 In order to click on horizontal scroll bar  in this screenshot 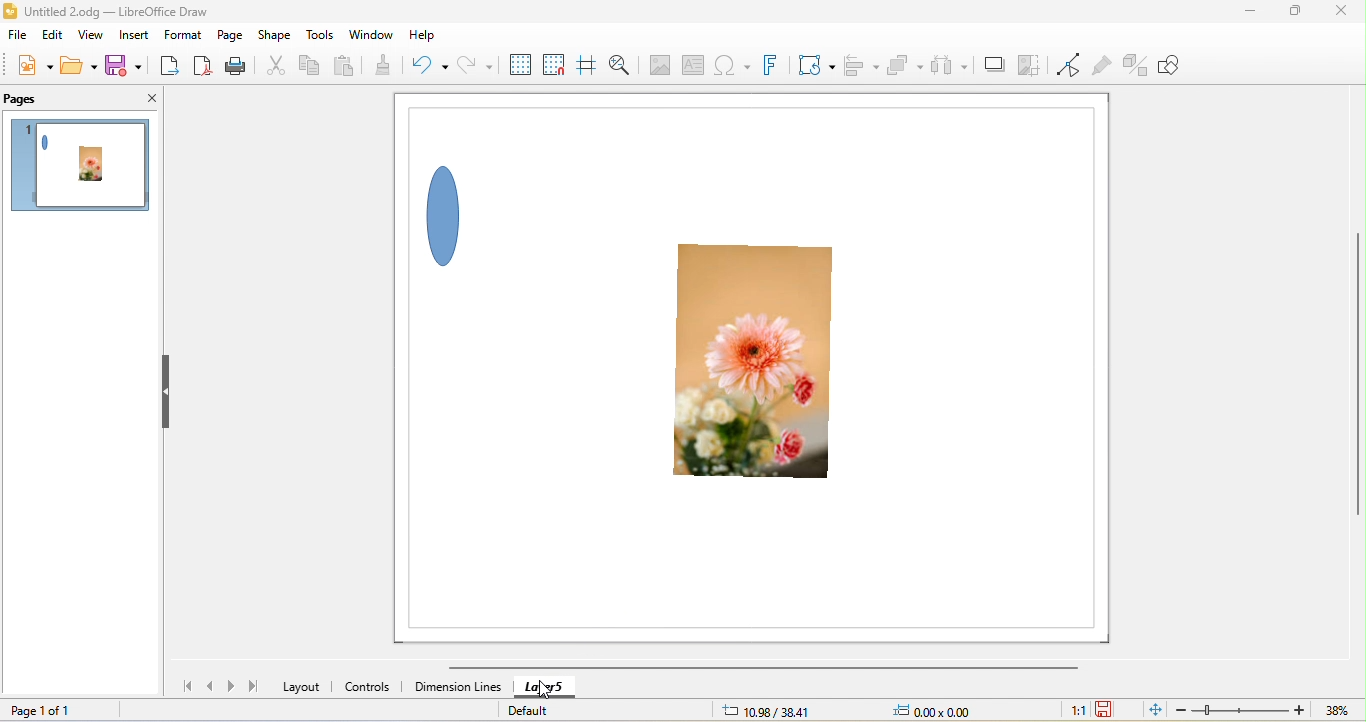, I will do `click(762, 668)`.